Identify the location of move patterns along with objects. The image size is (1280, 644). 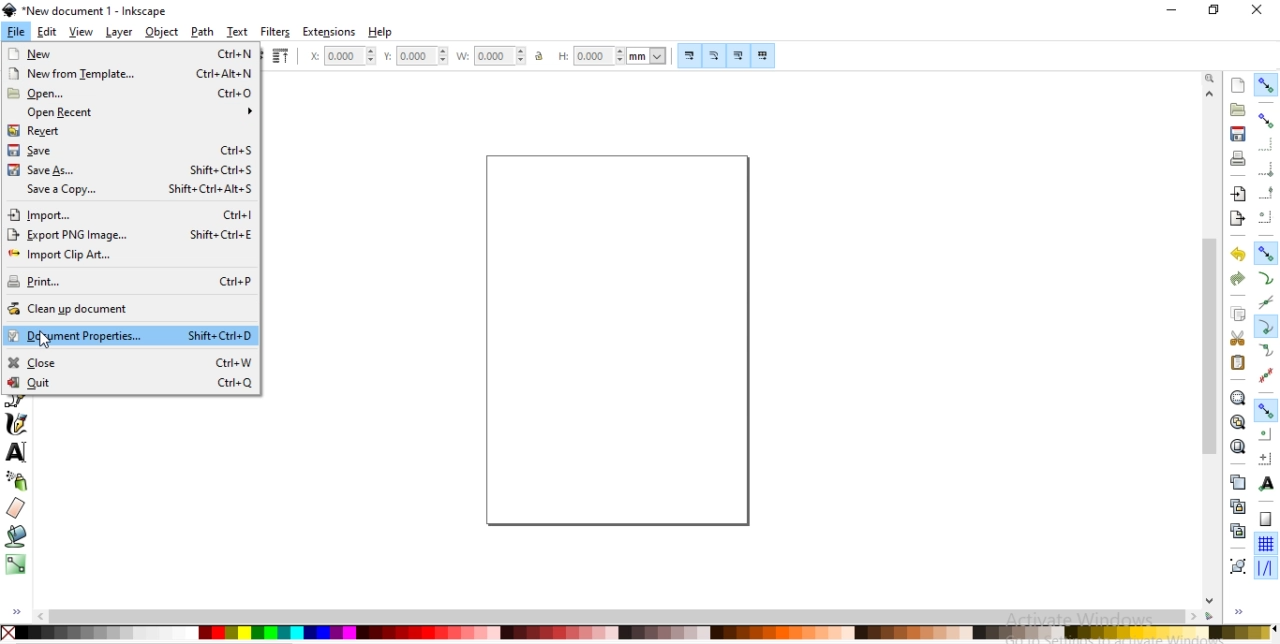
(762, 56).